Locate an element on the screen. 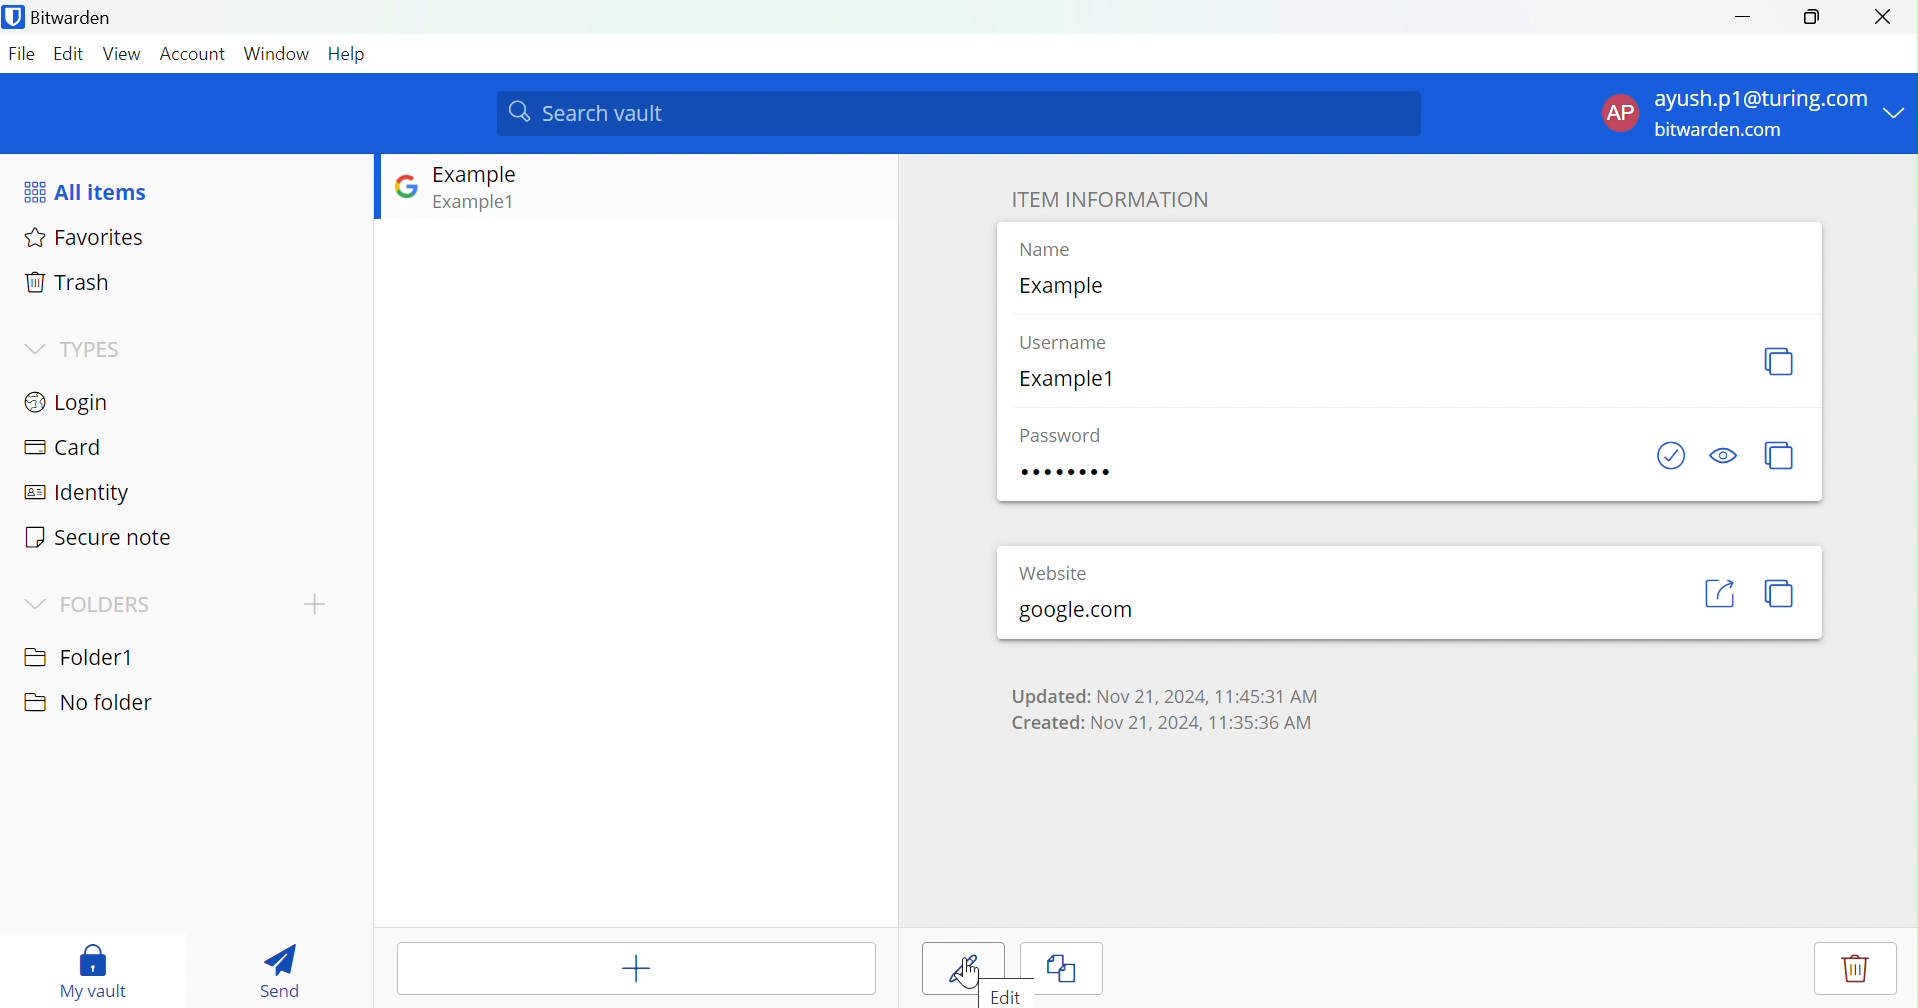  Trash is located at coordinates (70, 284).